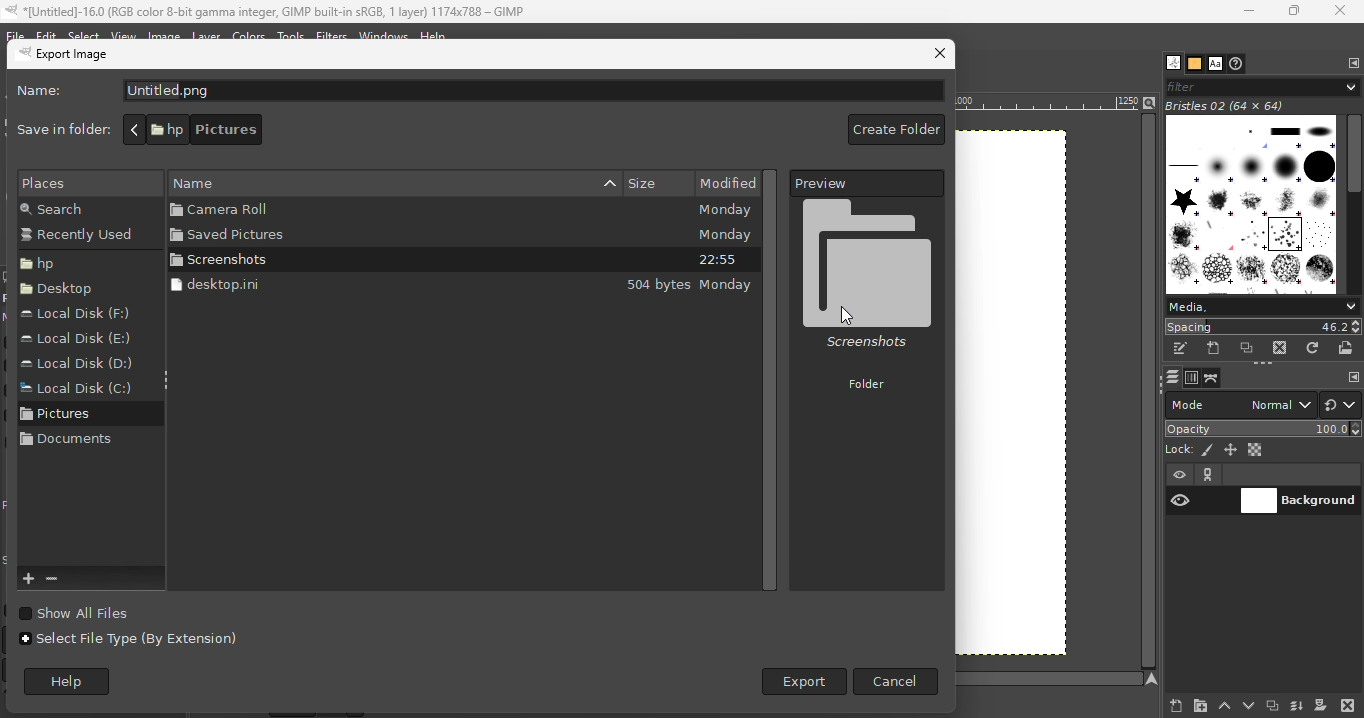  Describe the element at coordinates (134, 129) in the screenshot. I see `go backward` at that location.